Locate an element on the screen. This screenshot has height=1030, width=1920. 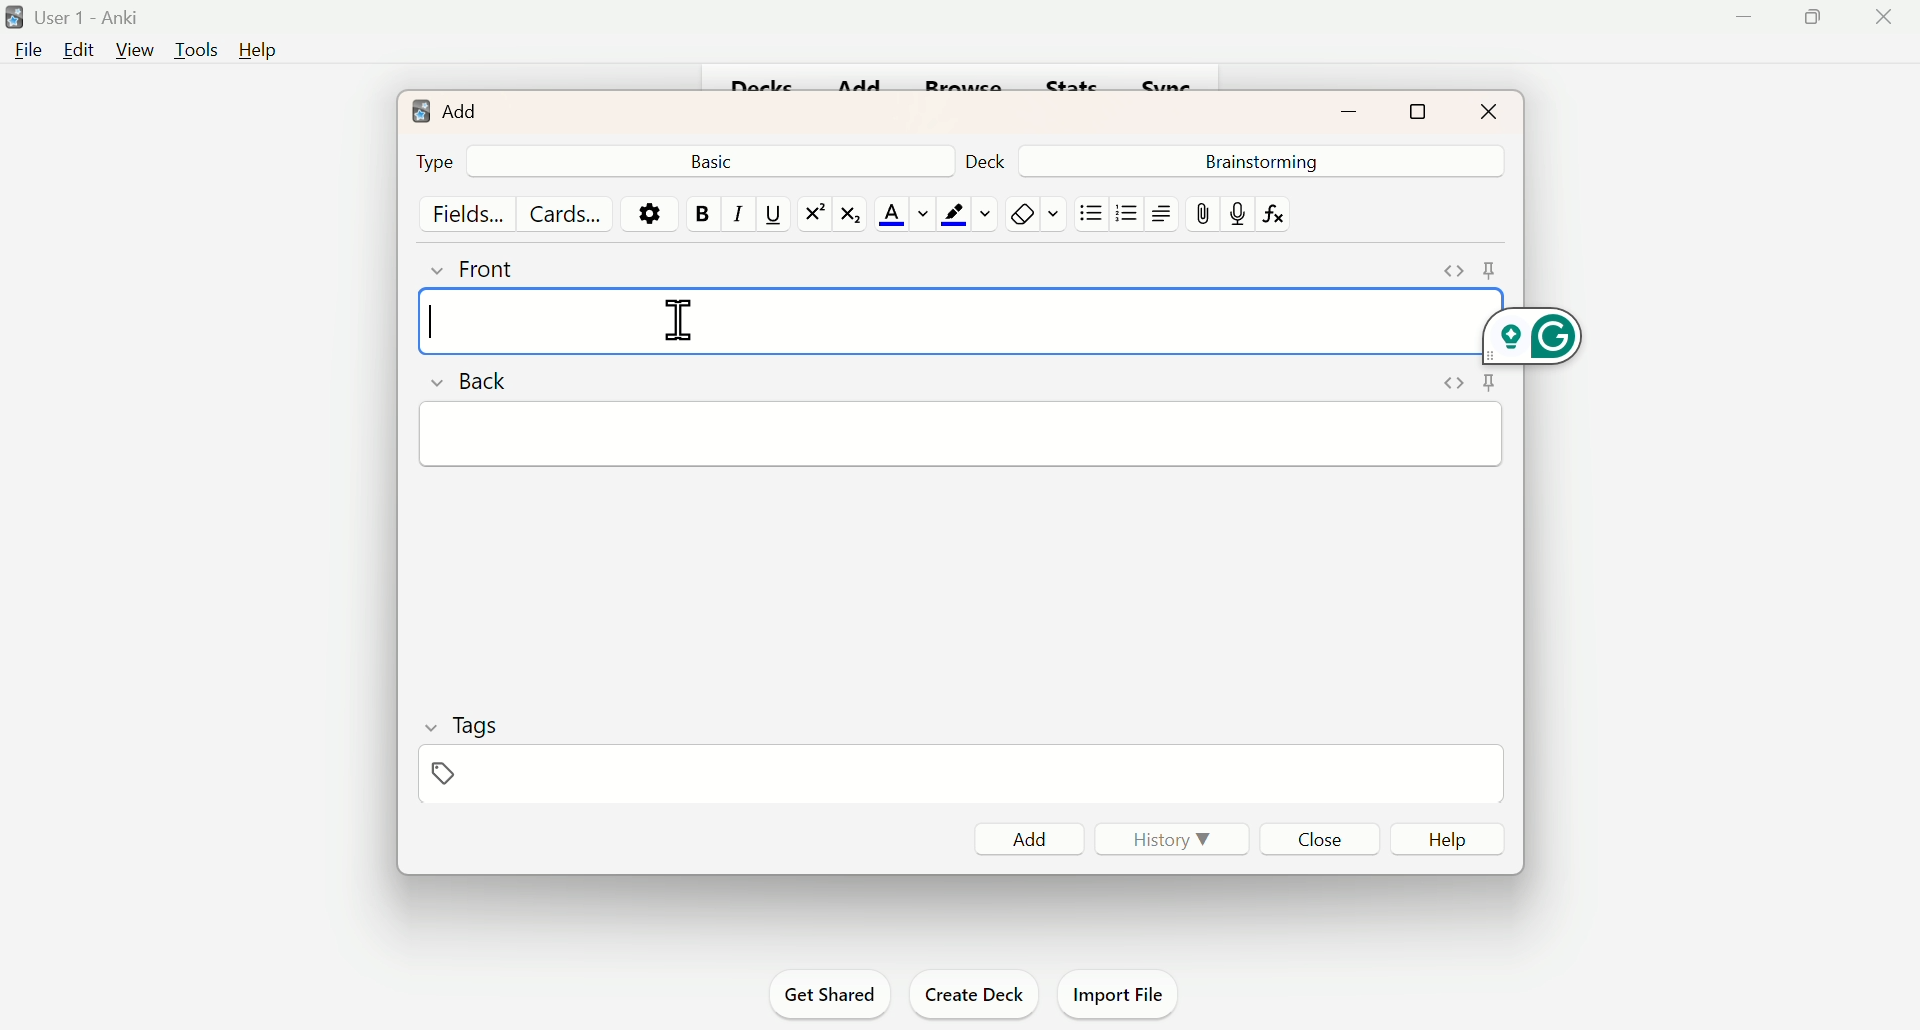
 is located at coordinates (715, 160).